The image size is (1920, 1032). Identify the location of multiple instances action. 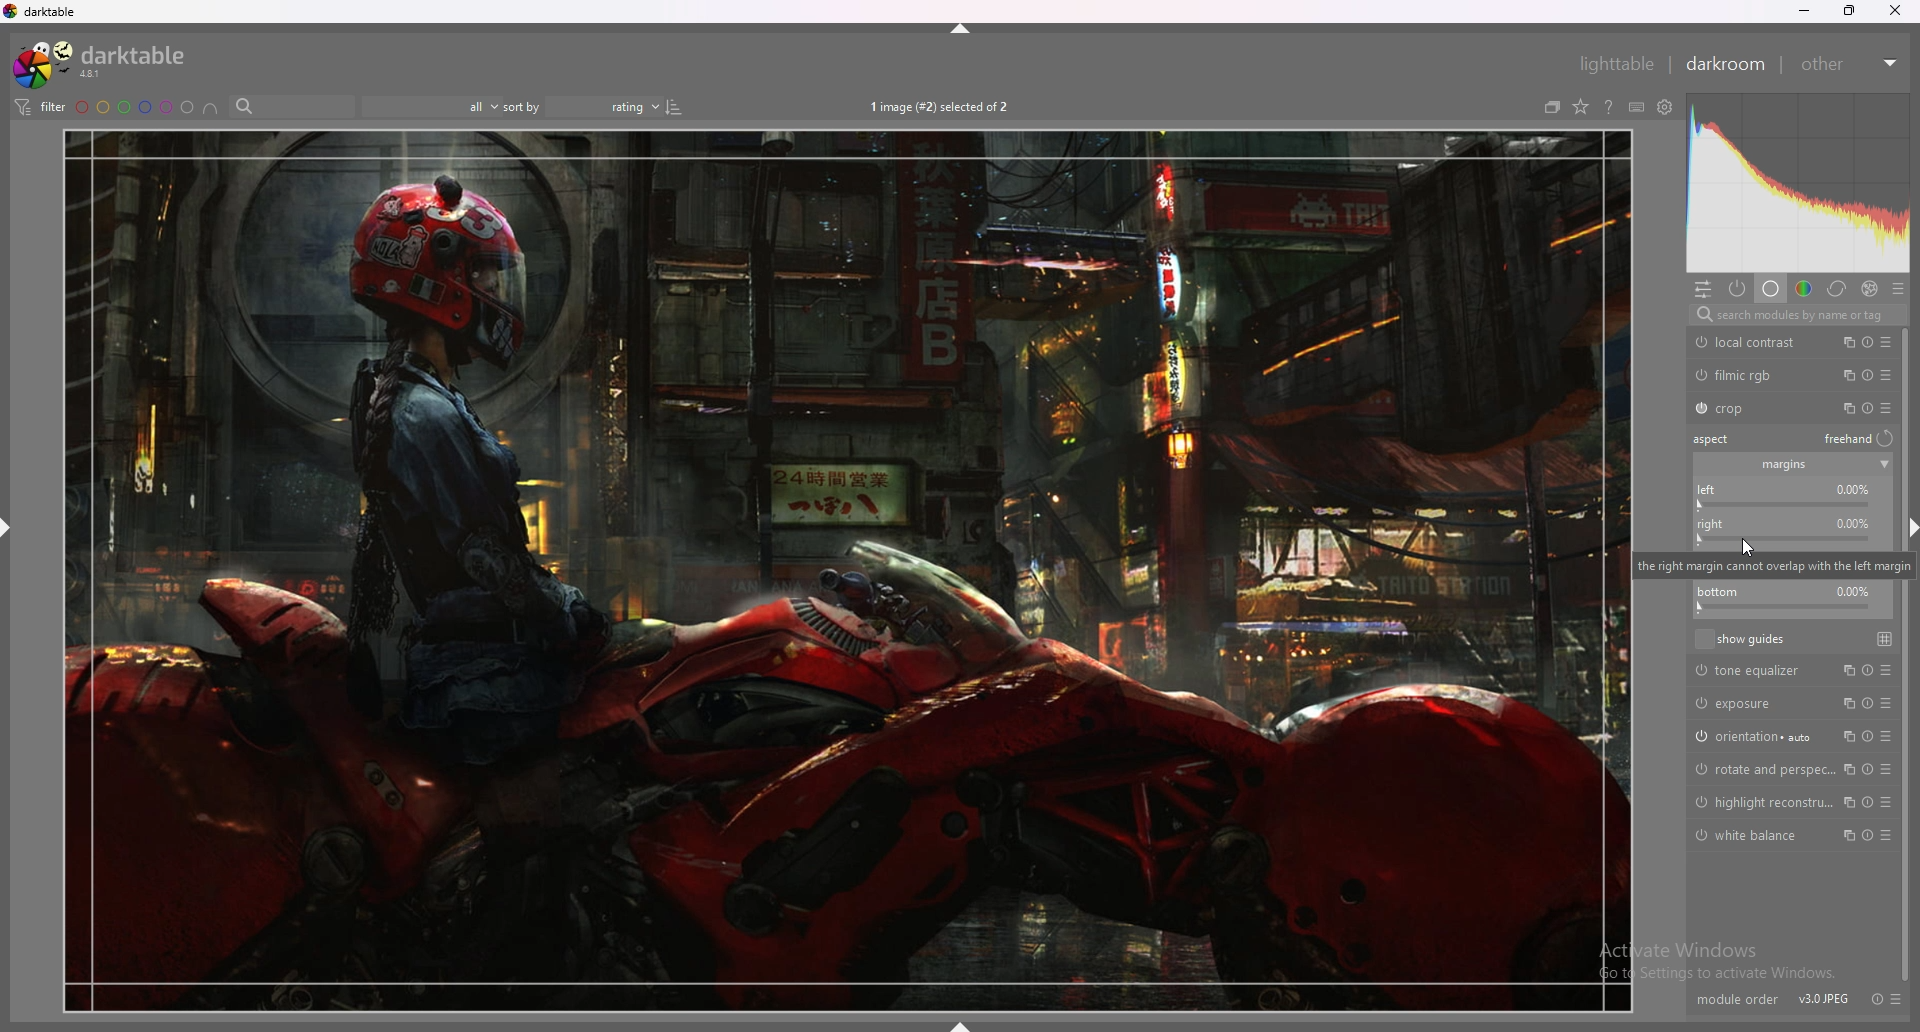
(1843, 407).